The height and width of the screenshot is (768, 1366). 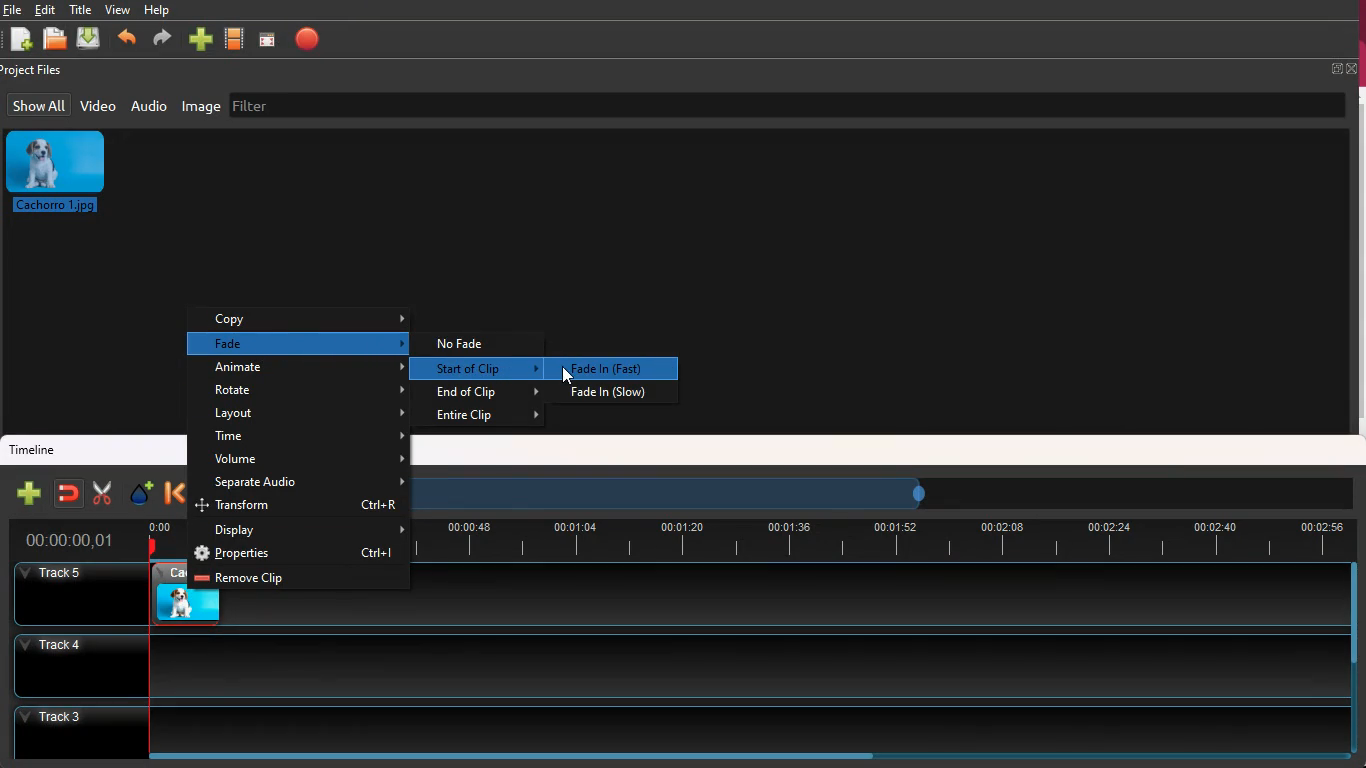 What do you see at coordinates (486, 417) in the screenshot?
I see `entire clip` at bounding box center [486, 417].